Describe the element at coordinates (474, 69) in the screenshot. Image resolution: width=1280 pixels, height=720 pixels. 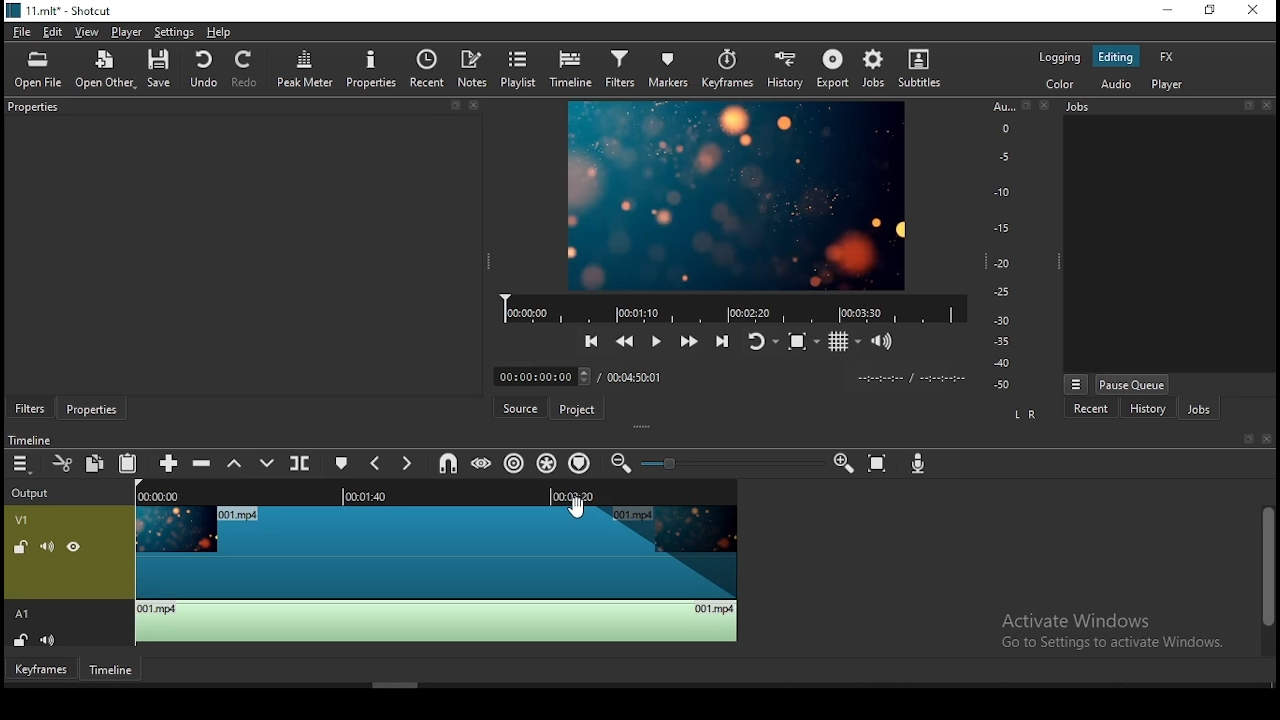
I see `notes` at that location.